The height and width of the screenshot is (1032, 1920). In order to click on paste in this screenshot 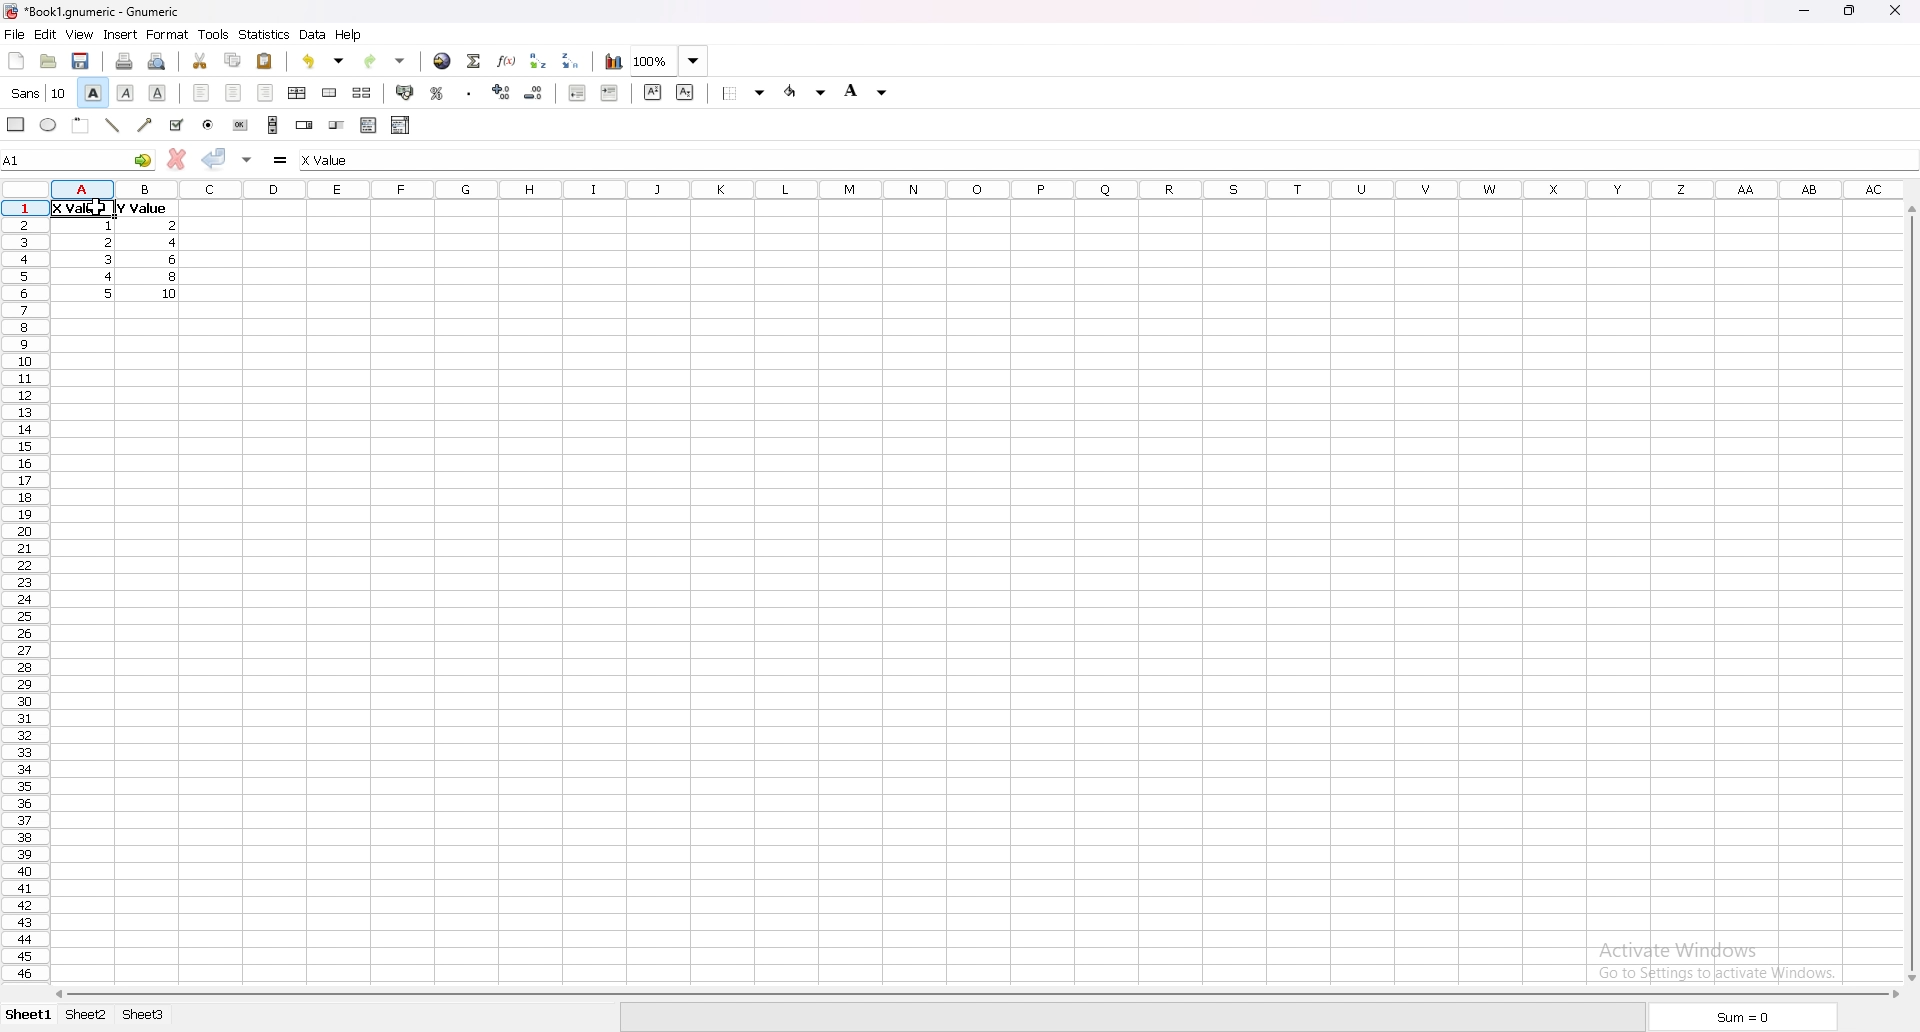, I will do `click(266, 60)`.